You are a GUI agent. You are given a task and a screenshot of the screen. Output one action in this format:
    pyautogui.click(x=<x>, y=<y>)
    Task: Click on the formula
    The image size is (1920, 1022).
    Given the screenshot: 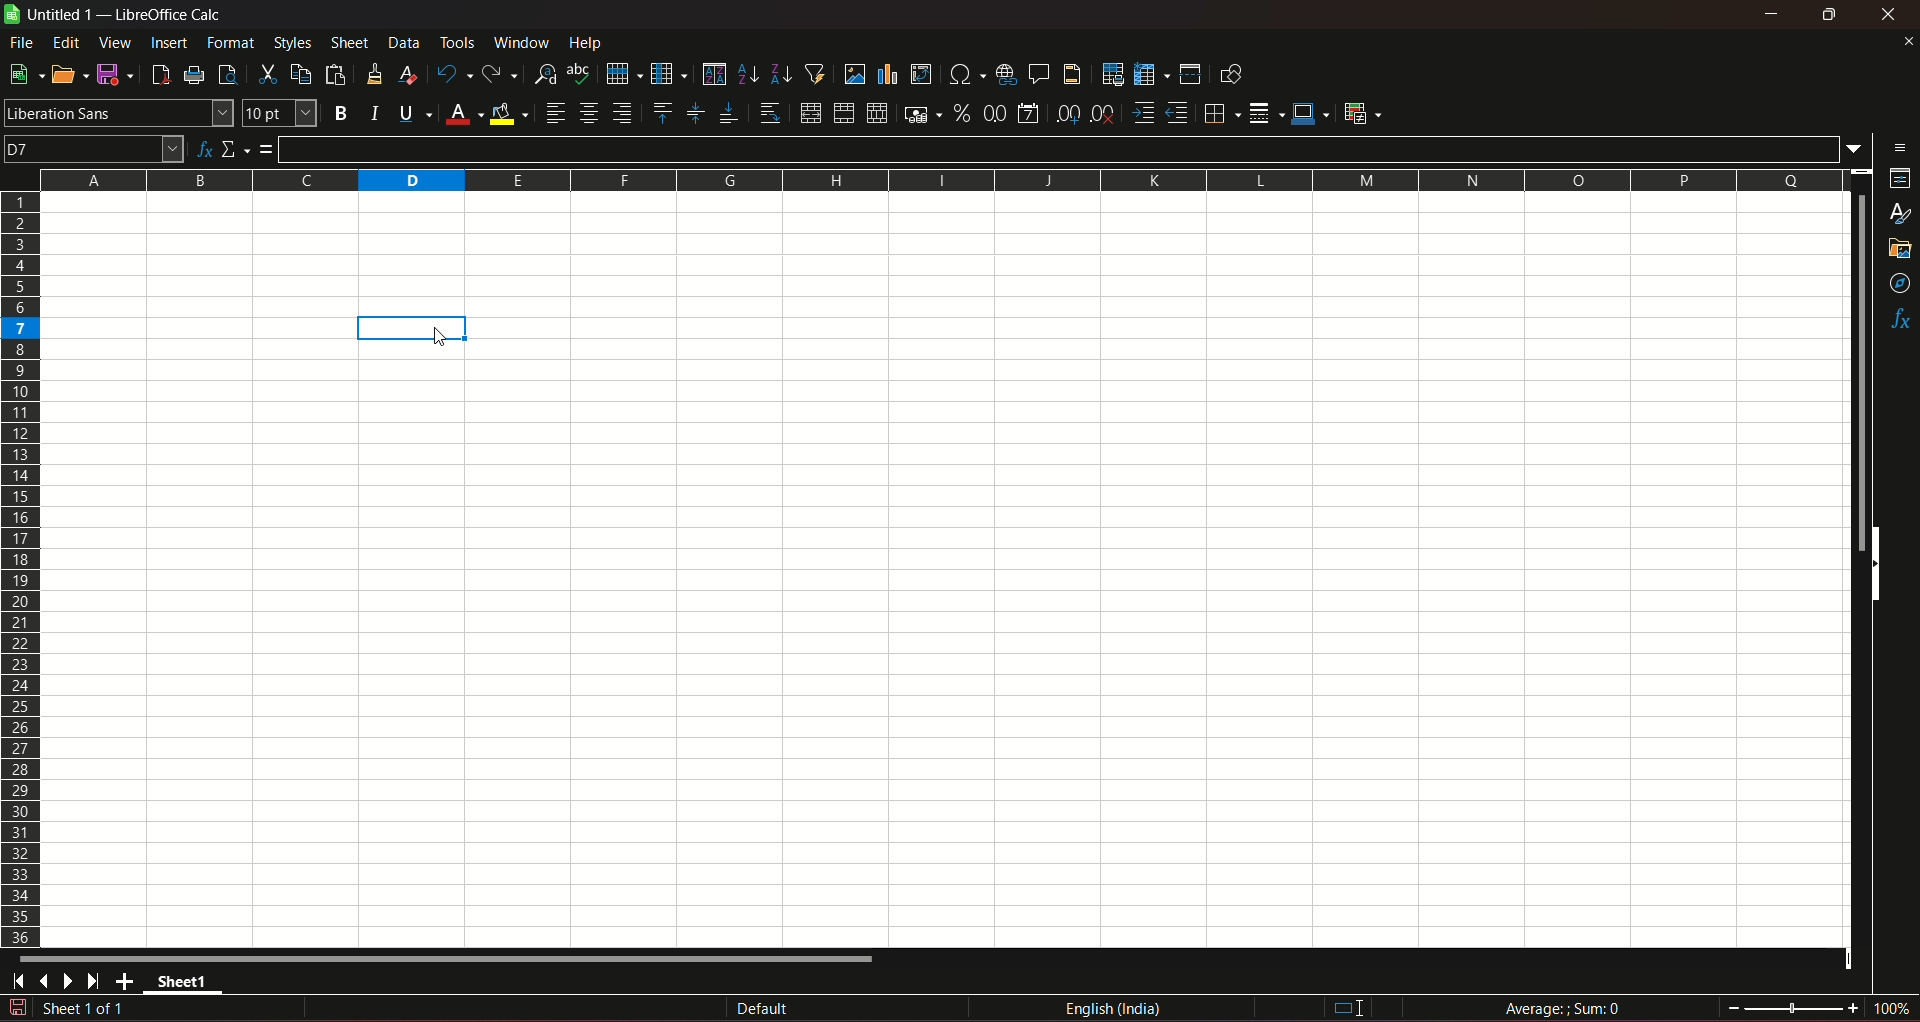 What is the action you would take?
    pyautogui.click(x=1566, y=1008)
    